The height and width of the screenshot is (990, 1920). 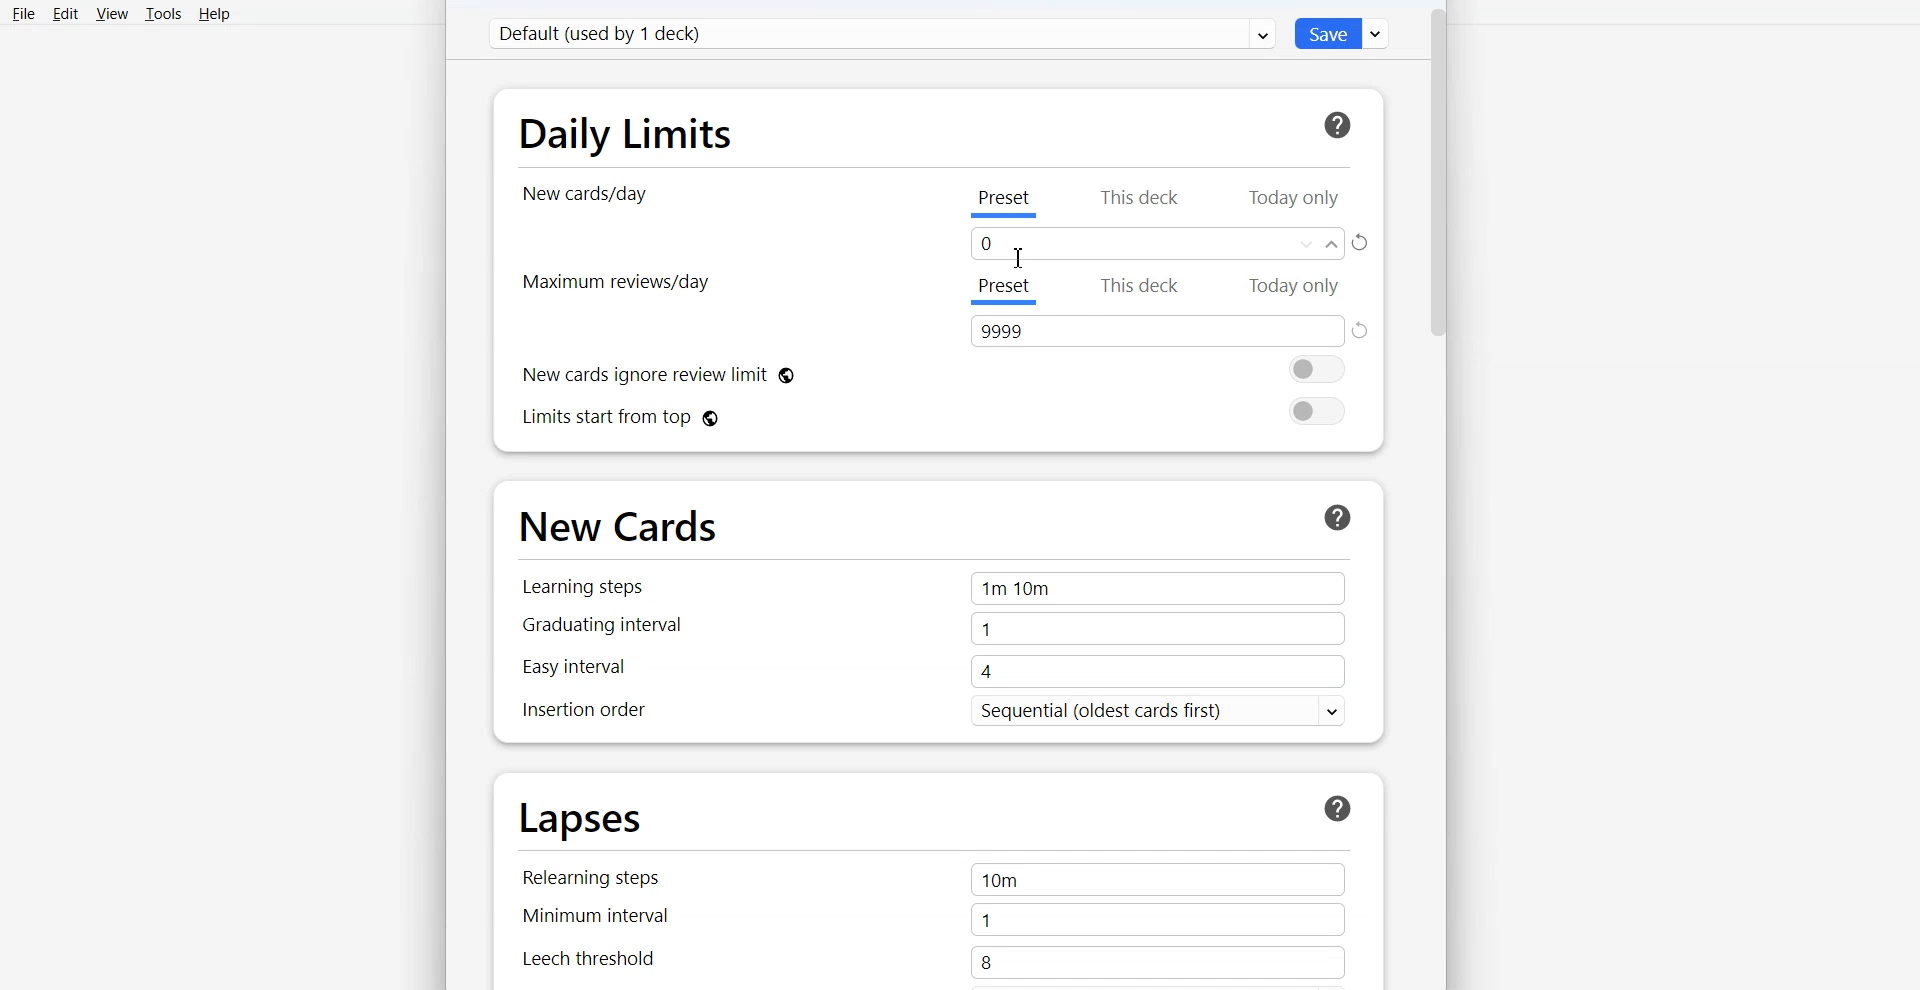 I want to click on Today only, so click(x=1294, y=200).